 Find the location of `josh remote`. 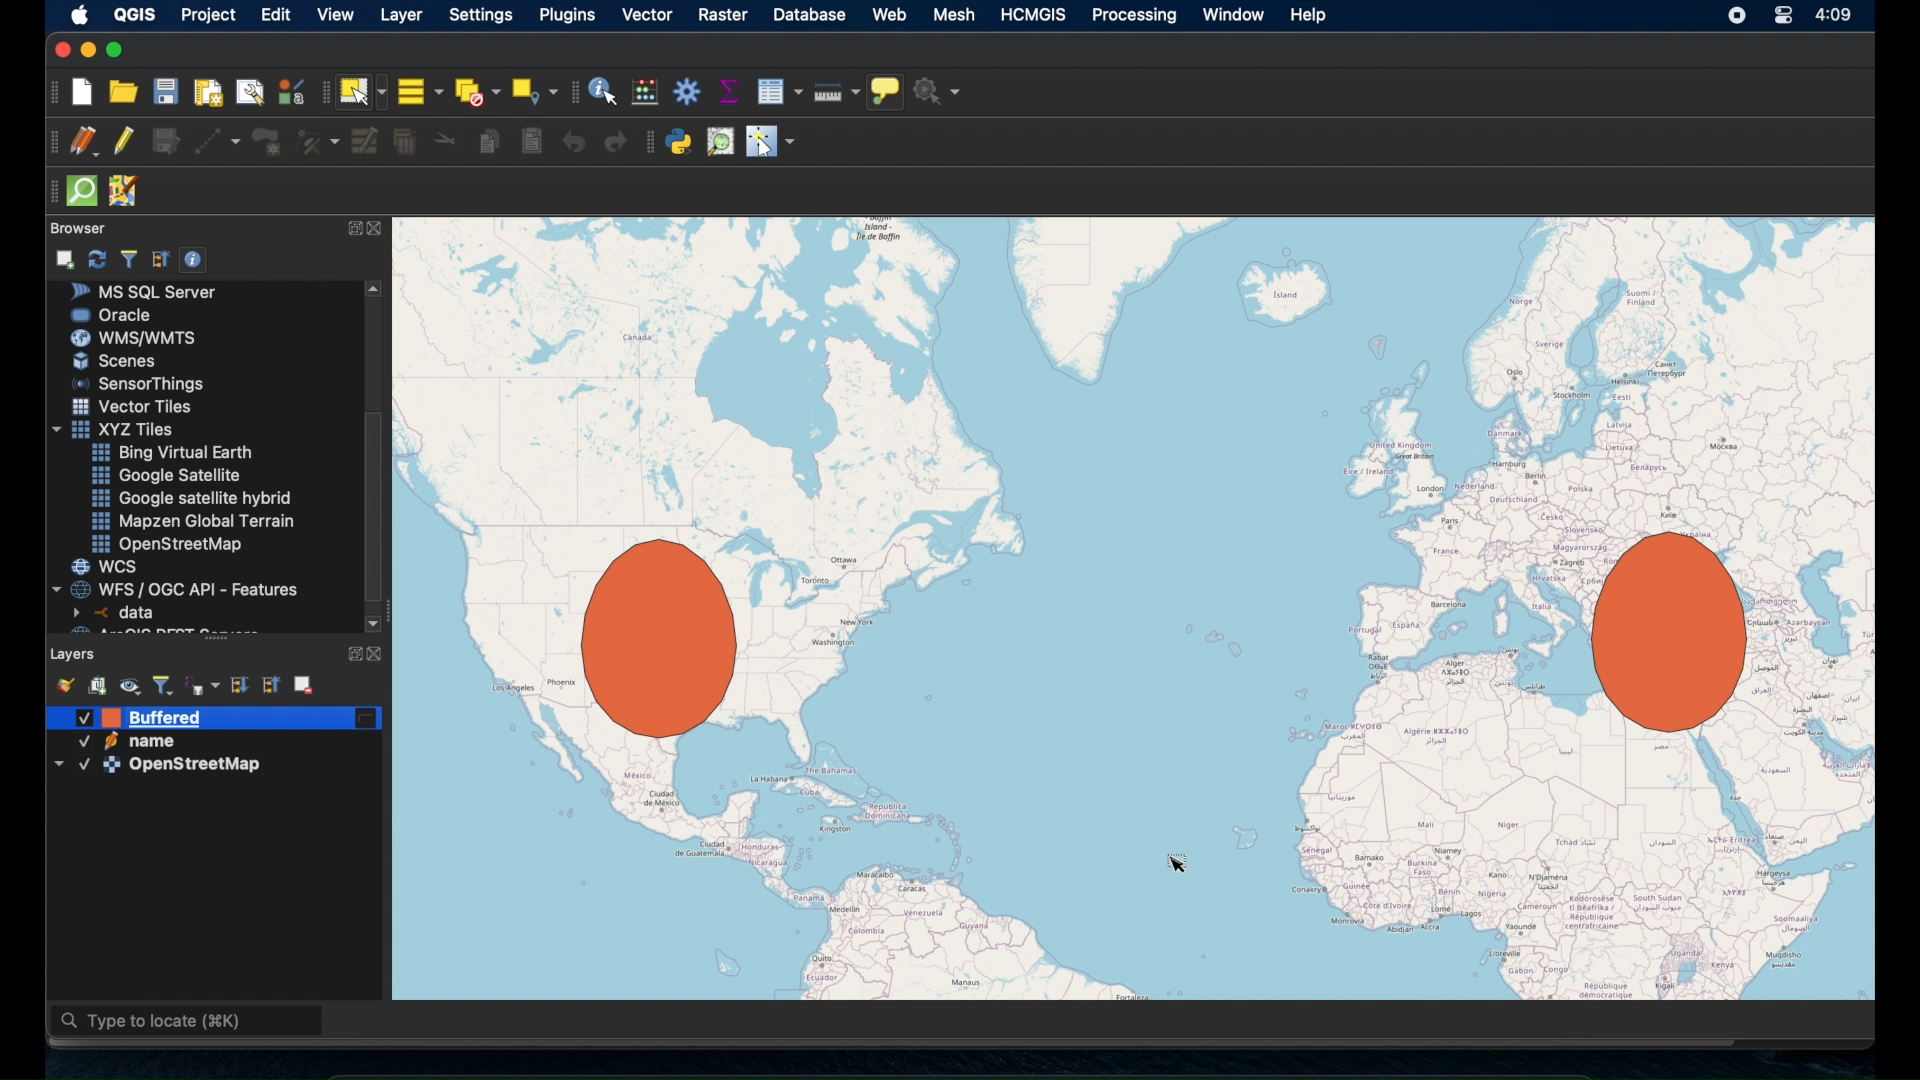

josh remote is located at coordinates (128, 192).